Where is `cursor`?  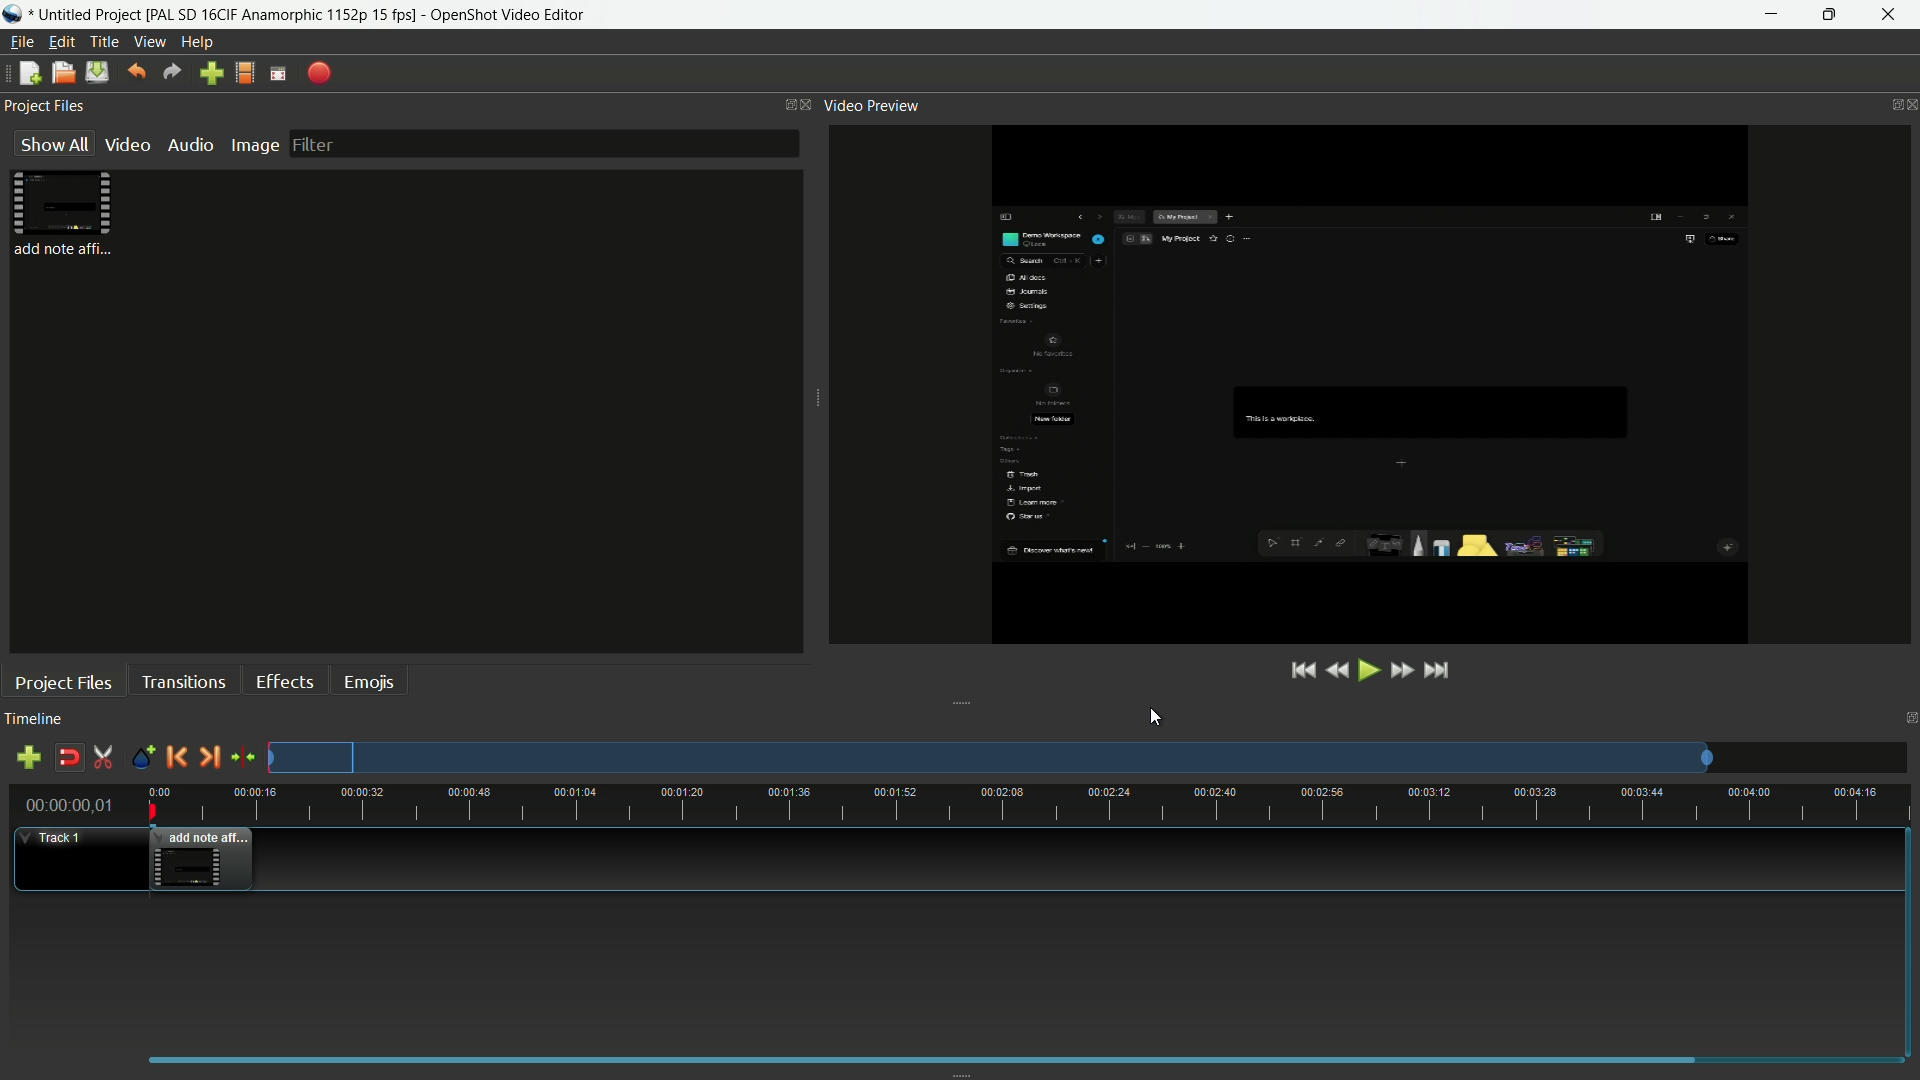 cursor is located at coordinates (1153, 716).